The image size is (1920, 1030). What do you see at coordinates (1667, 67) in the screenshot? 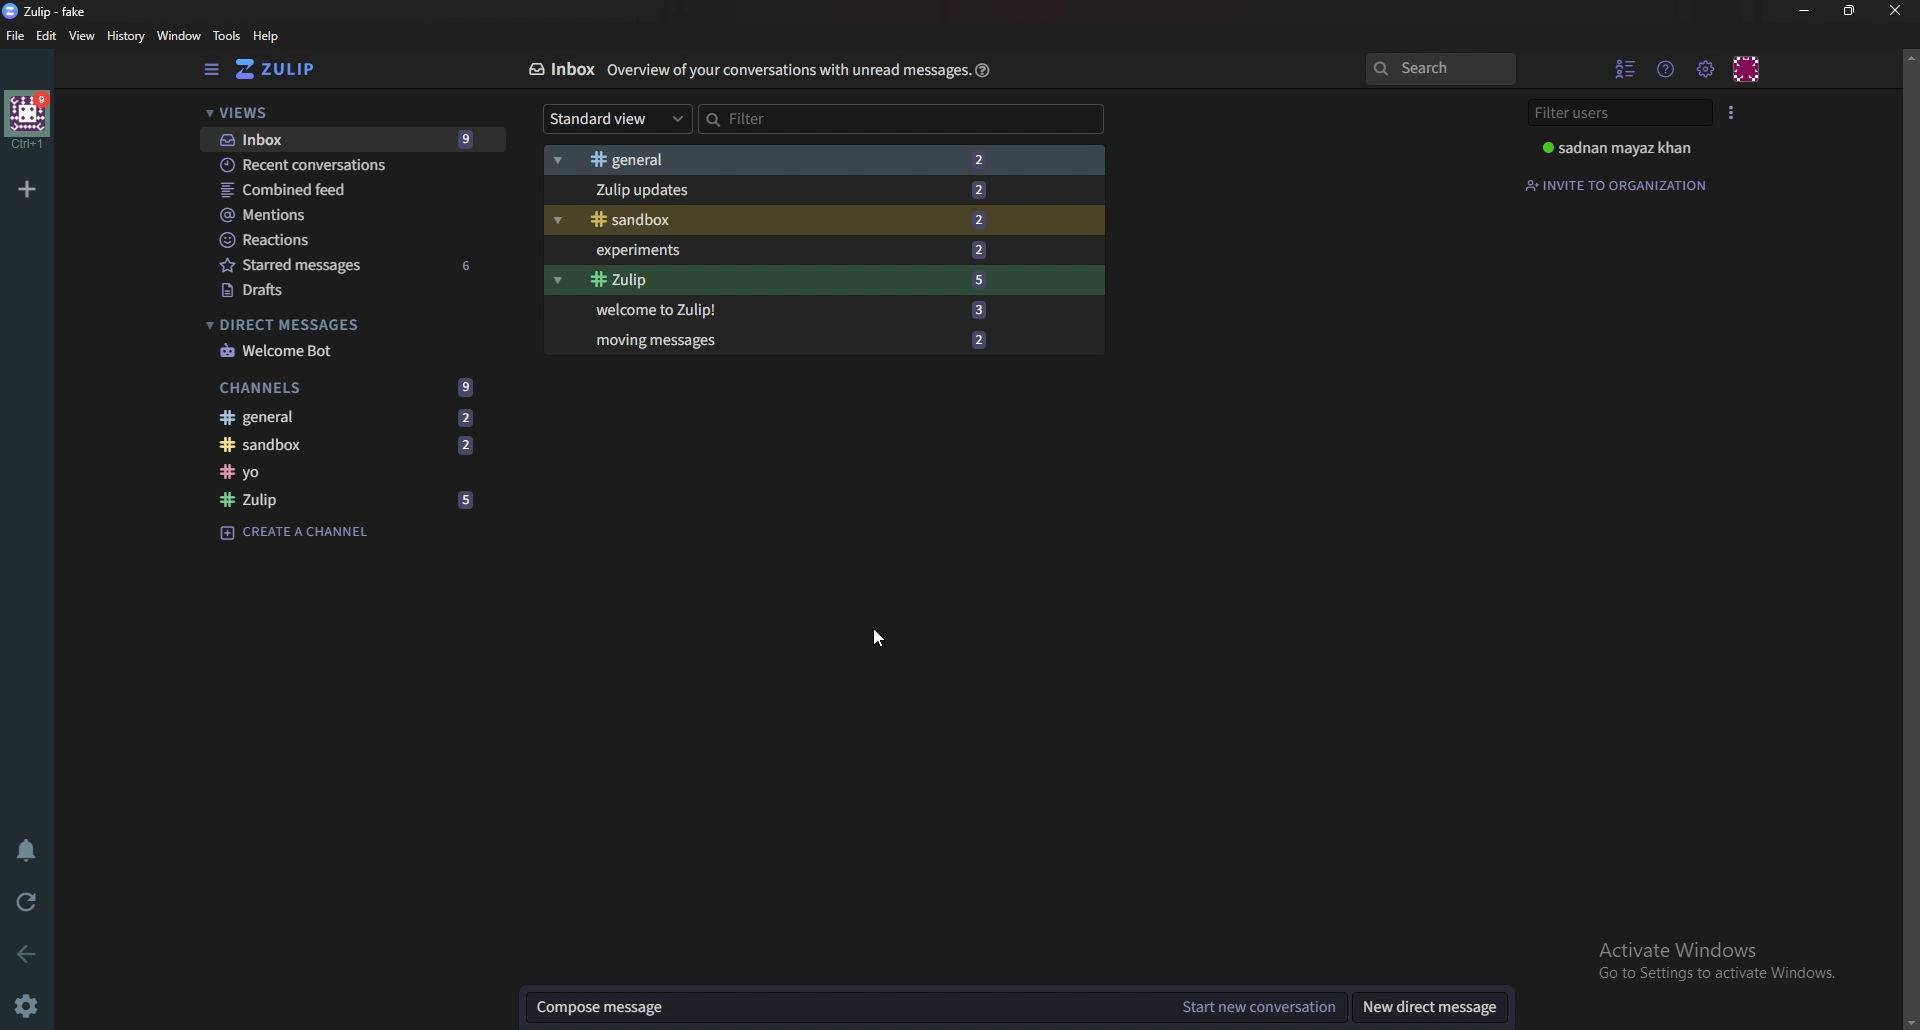
I see `help menu` at bounding box center [1667, 67].